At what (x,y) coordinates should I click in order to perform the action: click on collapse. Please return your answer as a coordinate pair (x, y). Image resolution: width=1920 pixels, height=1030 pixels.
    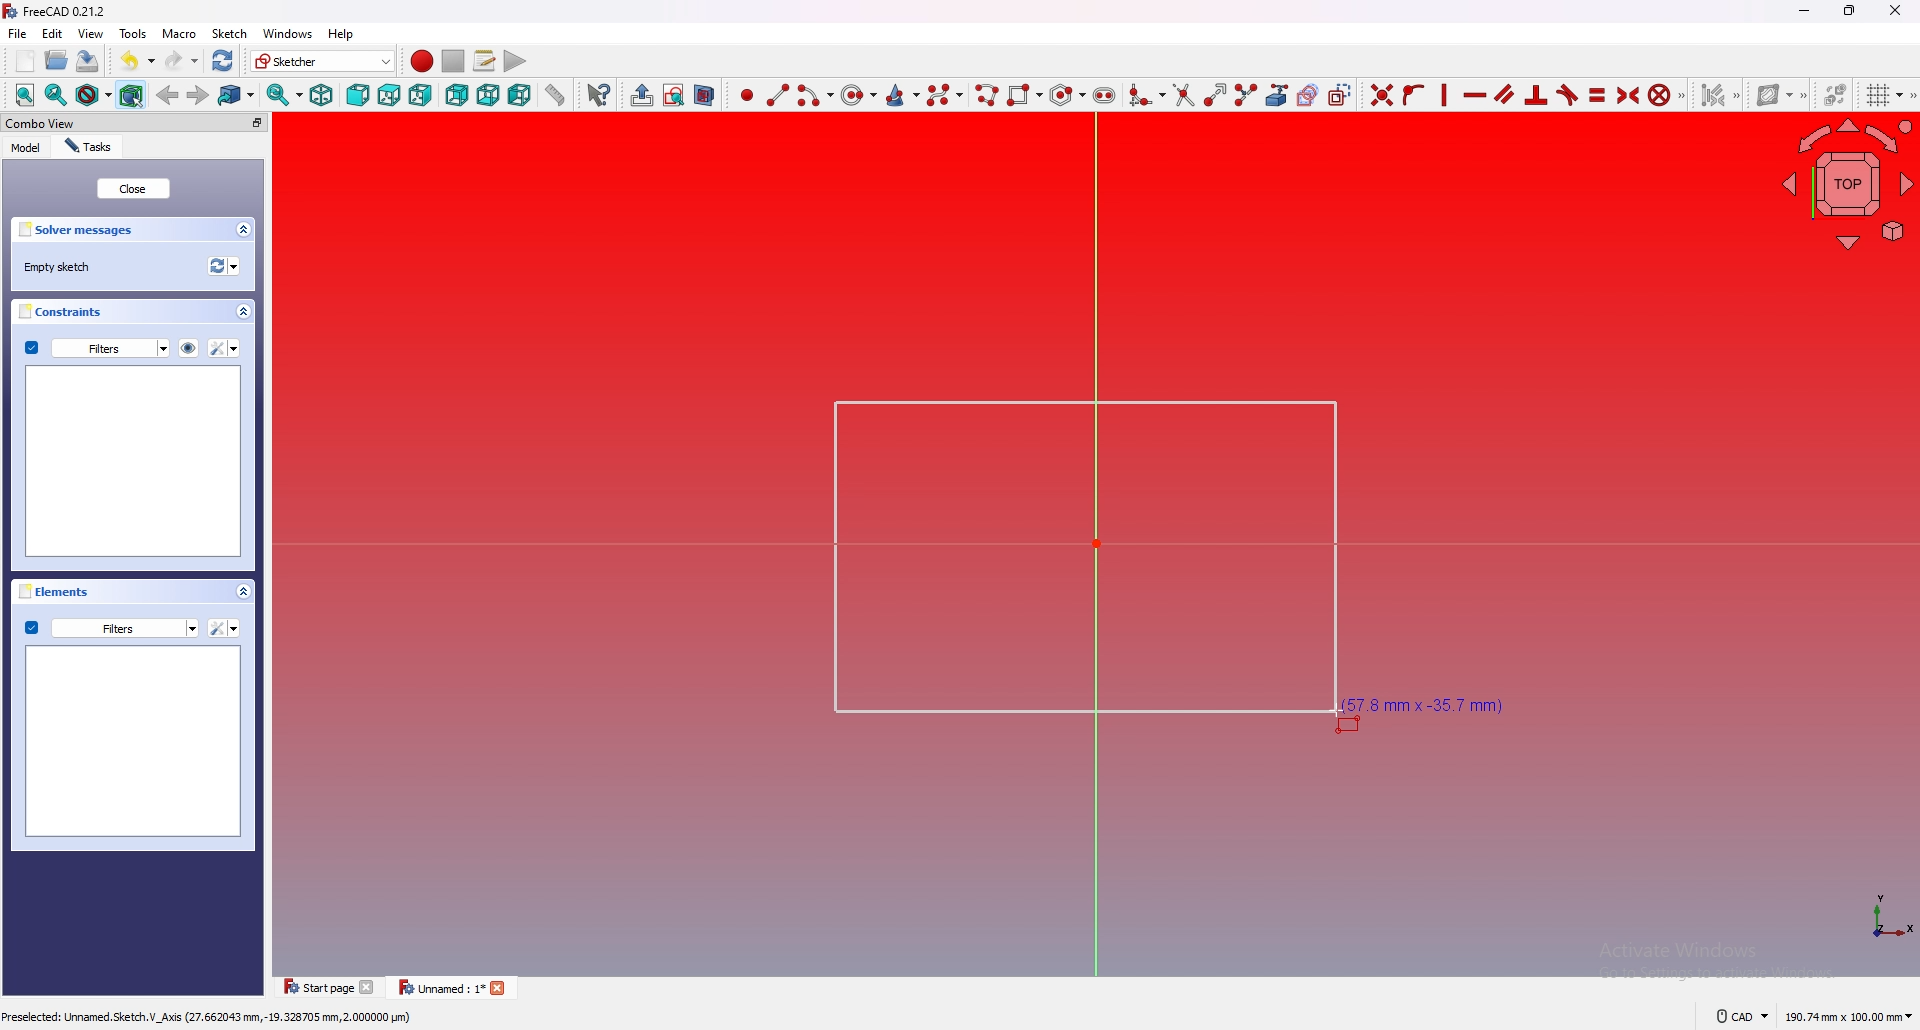
    Looking at the image, I should click on (242, 591).